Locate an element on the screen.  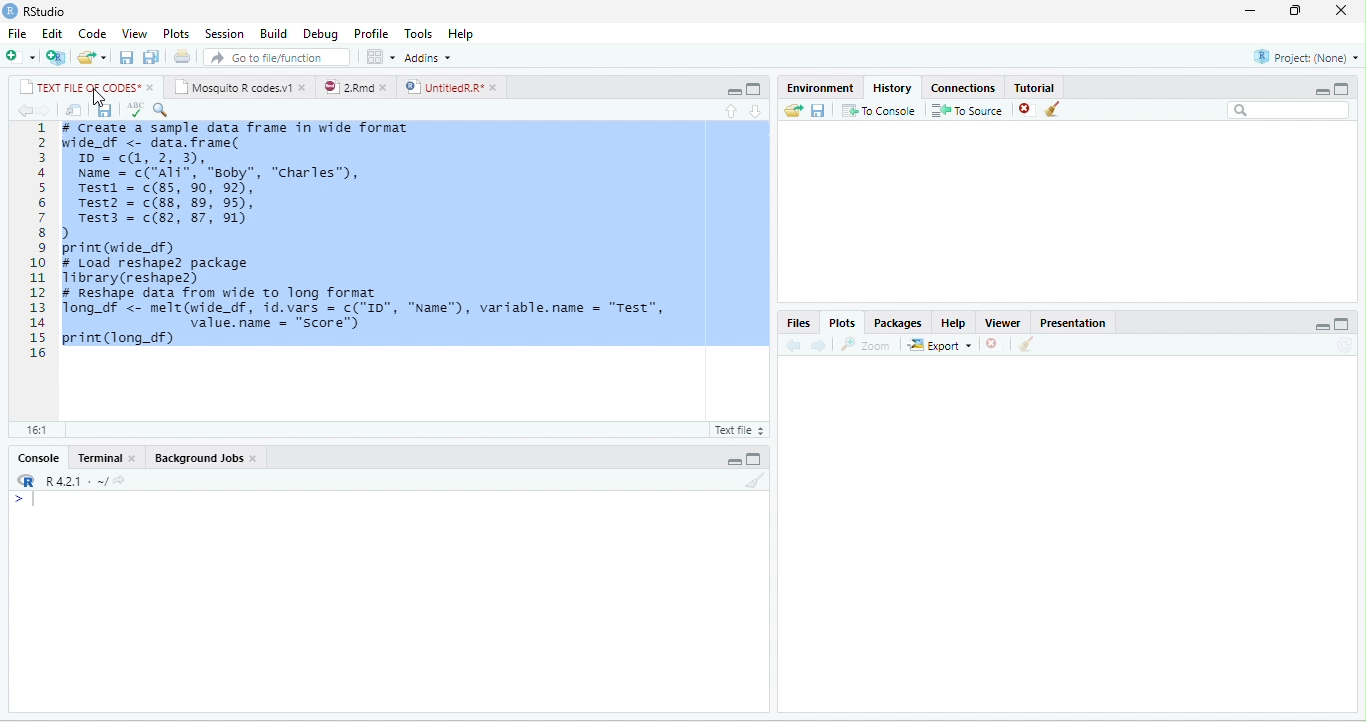
Plots is located at coordinates (177, 34).